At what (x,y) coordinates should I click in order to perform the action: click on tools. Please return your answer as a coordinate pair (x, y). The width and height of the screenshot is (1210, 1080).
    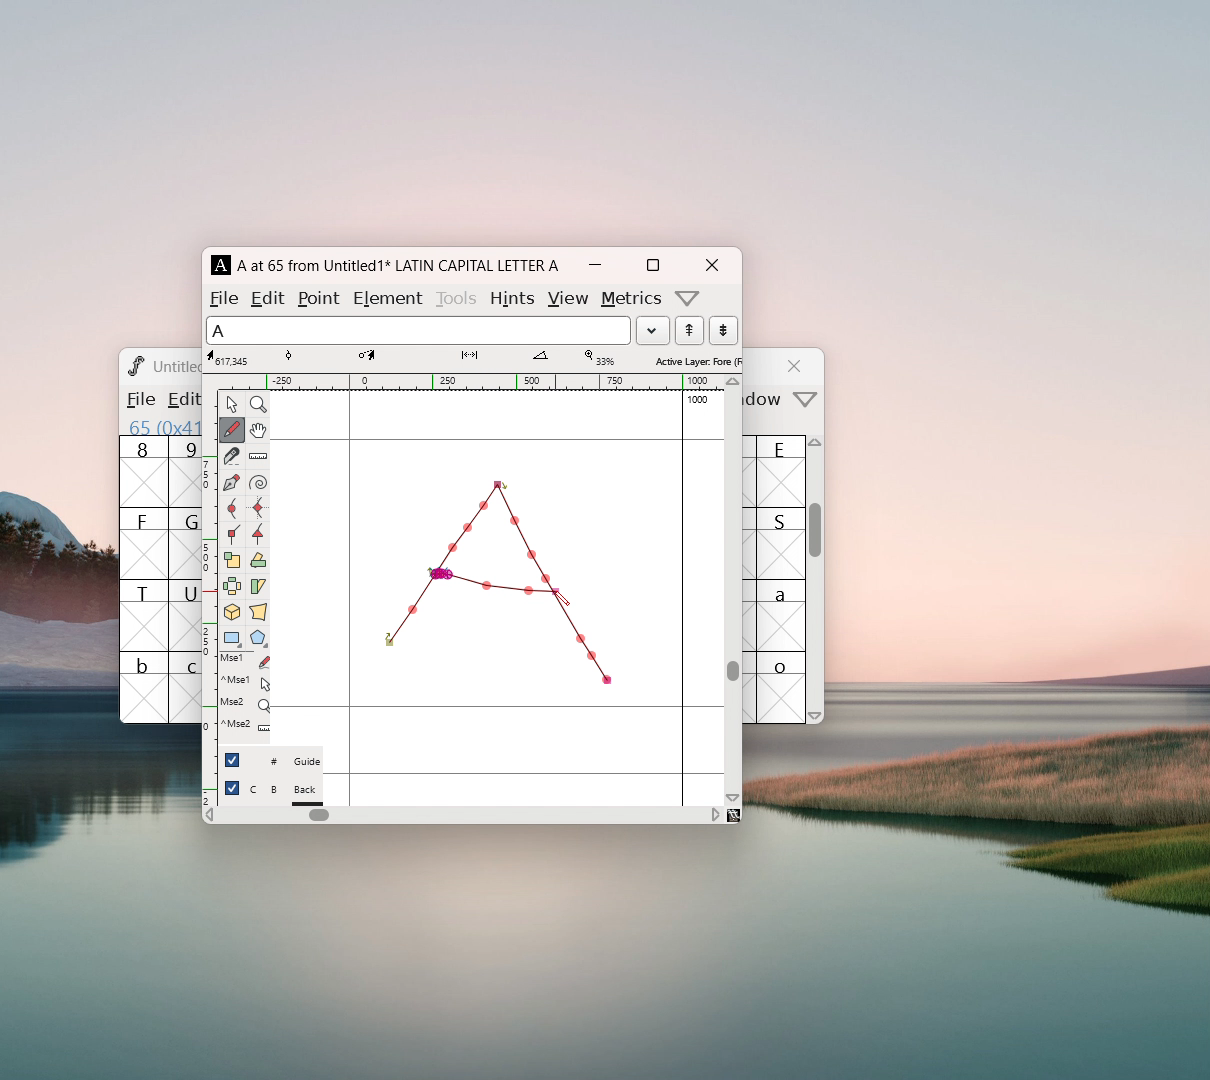
    Looking at the image, I should click on (458, 296).